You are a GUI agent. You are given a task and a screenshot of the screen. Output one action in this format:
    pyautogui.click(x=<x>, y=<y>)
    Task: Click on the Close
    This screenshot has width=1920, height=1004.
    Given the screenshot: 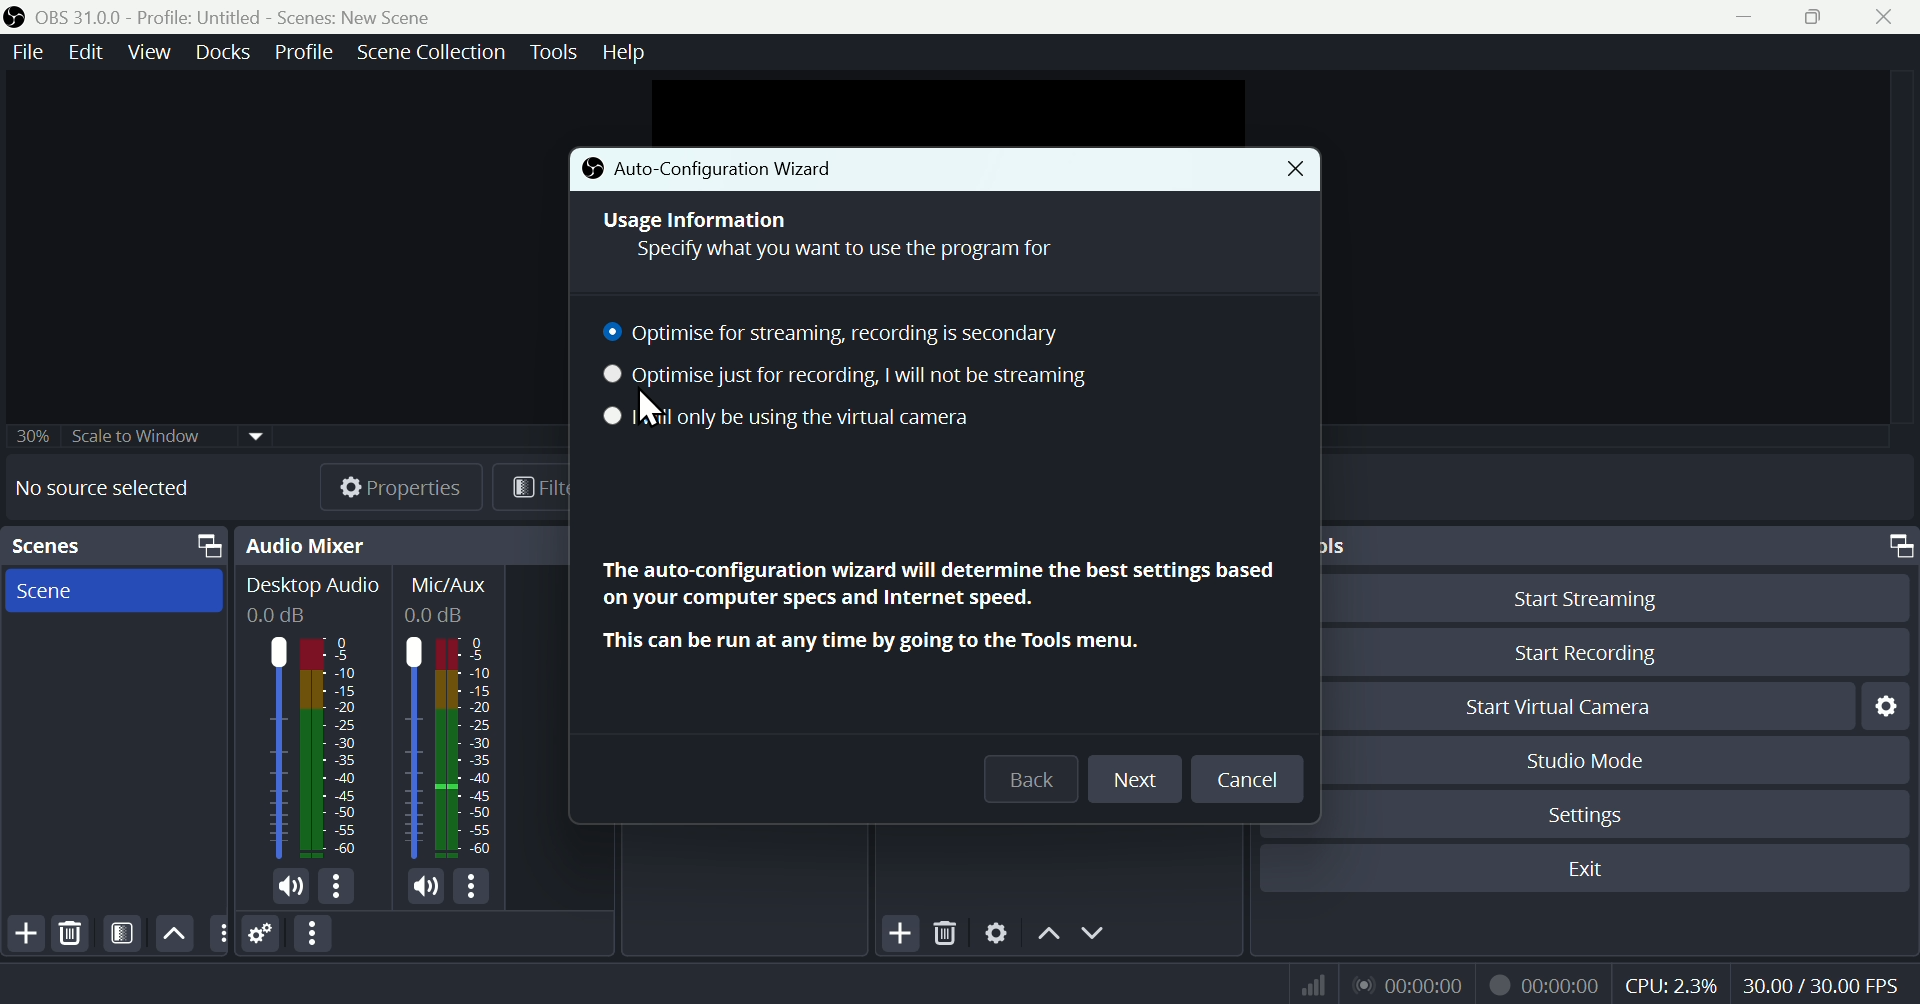 What is the action you would take?
    pyautogui.click(x=1284, y=170)
    